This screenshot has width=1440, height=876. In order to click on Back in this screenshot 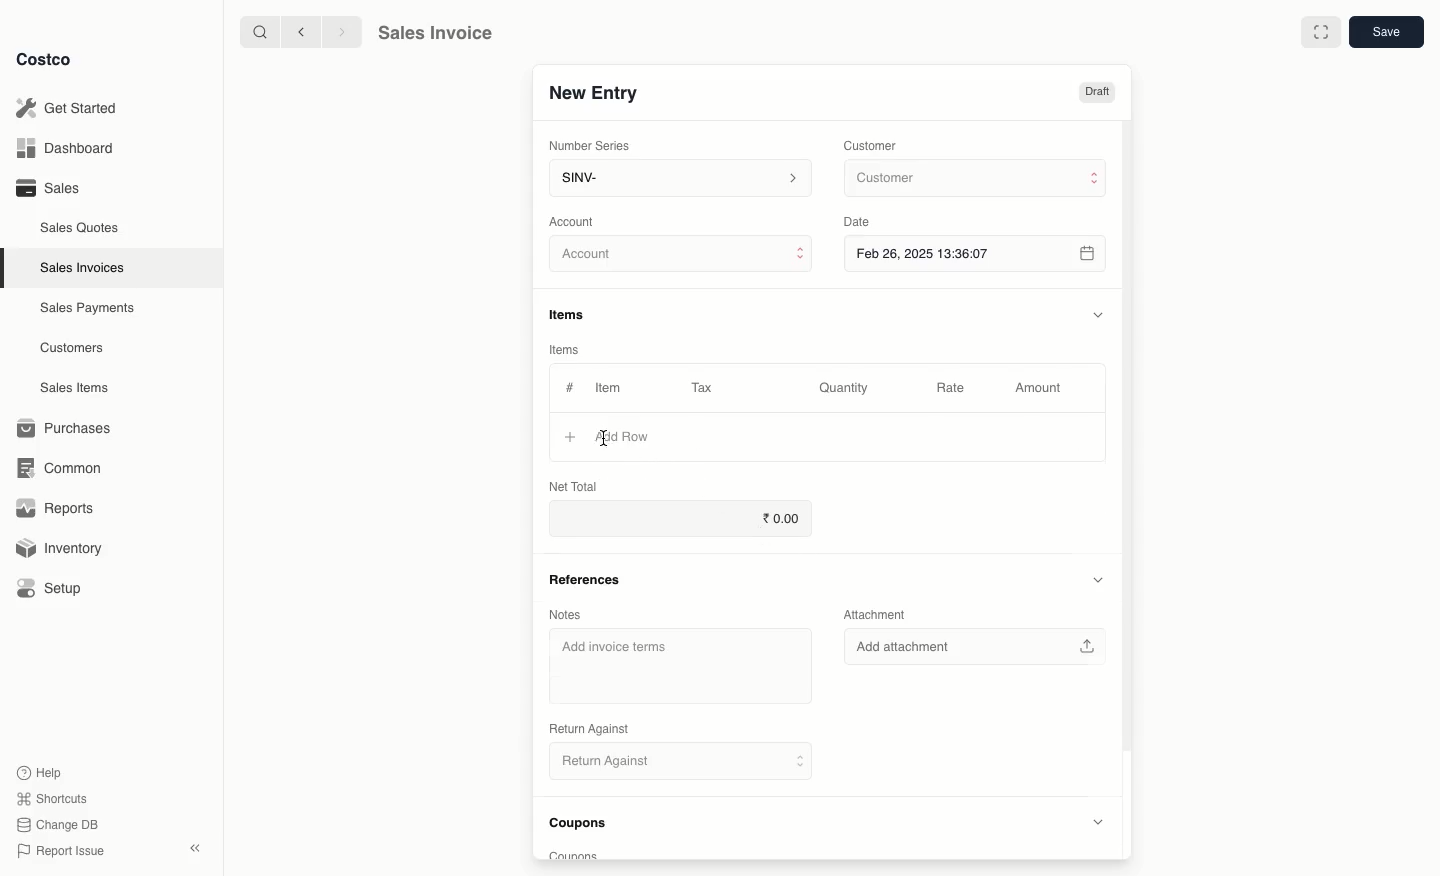, I will do `click(299, 32)`.